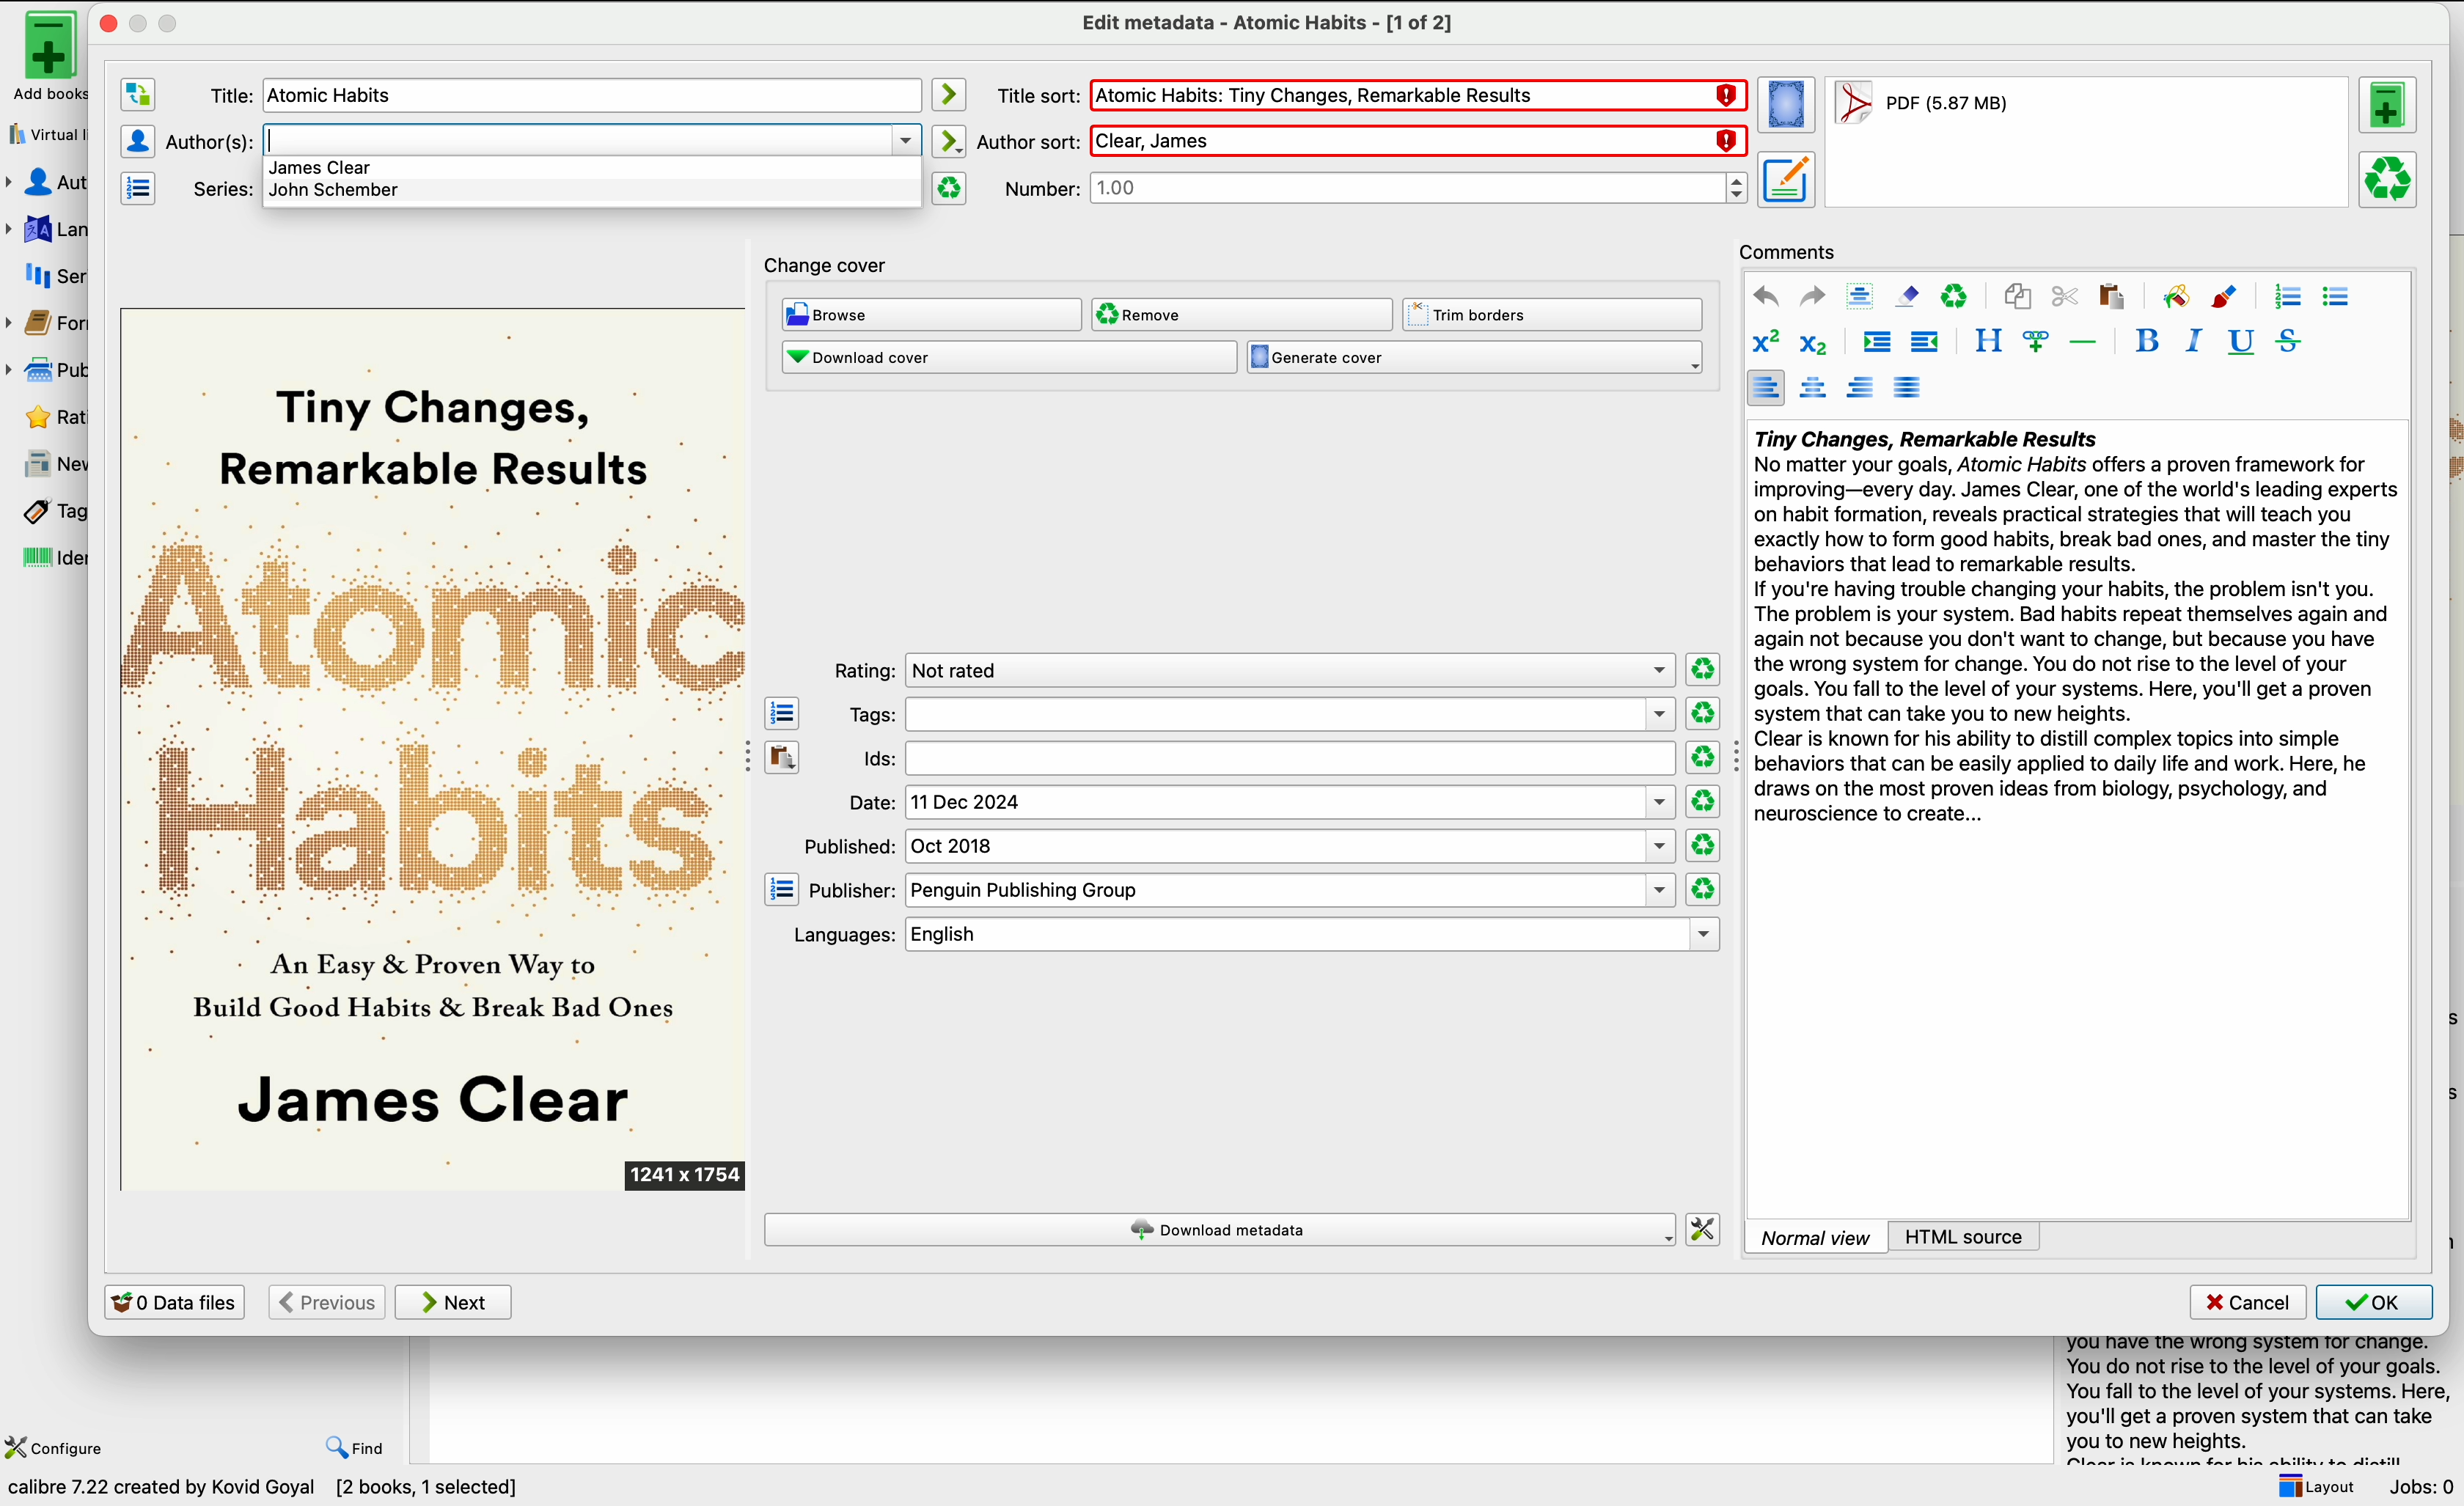  I want to click on ordered list, so click(2287, 297).